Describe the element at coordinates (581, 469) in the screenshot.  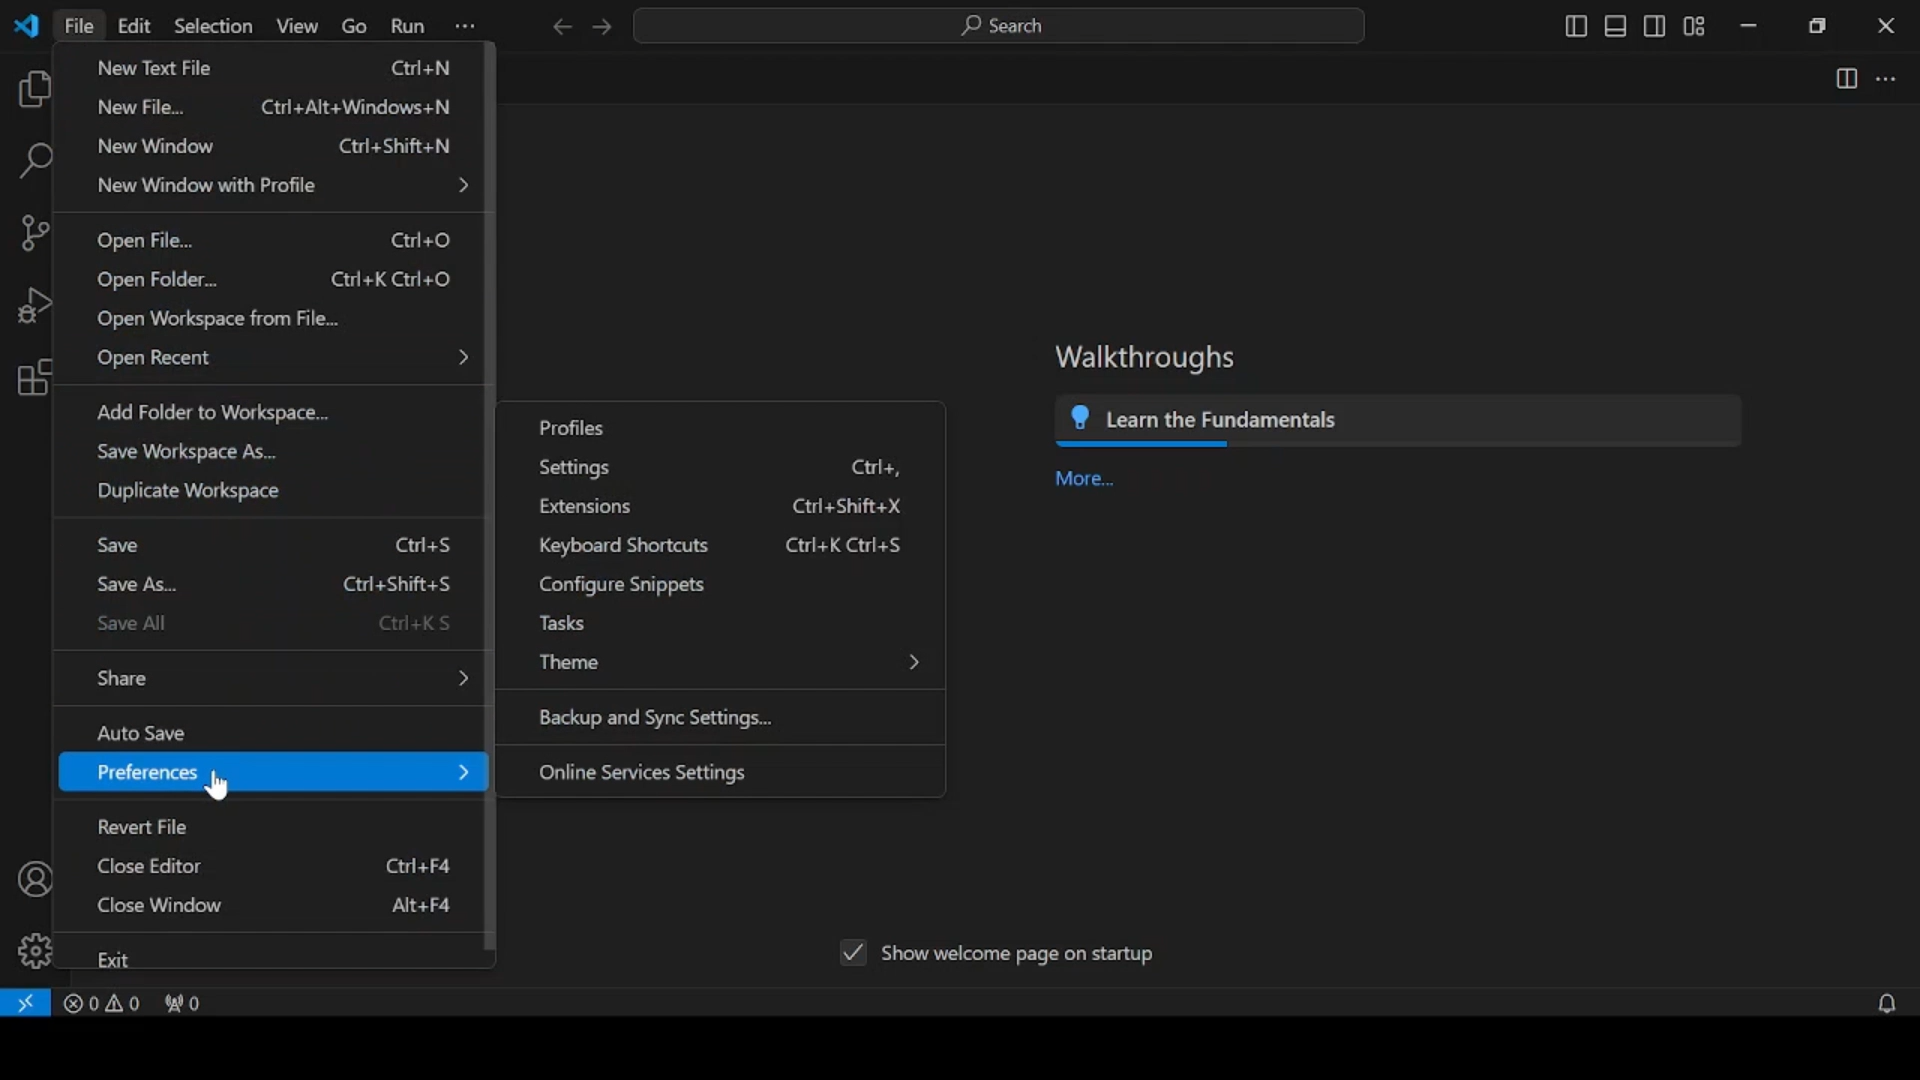
I see `settings` at that location.